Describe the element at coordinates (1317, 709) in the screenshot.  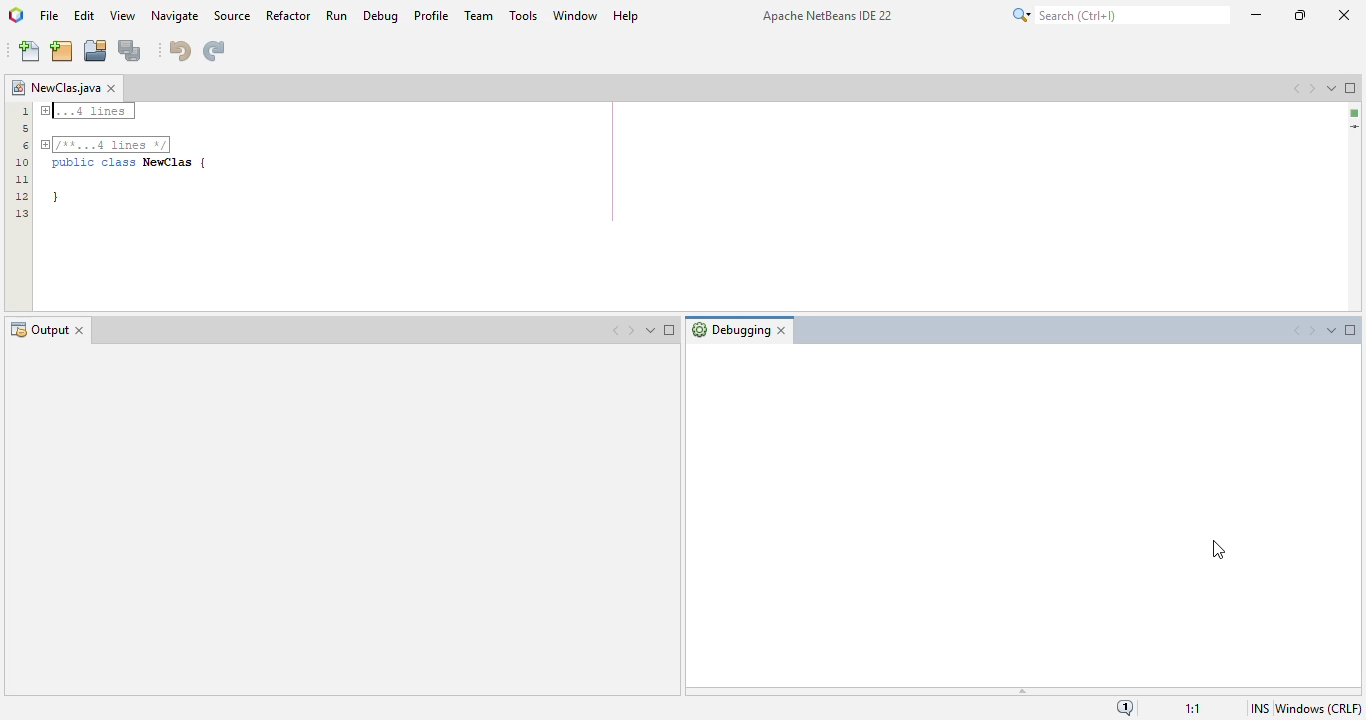
I see `windows (CRLF)` at that location.